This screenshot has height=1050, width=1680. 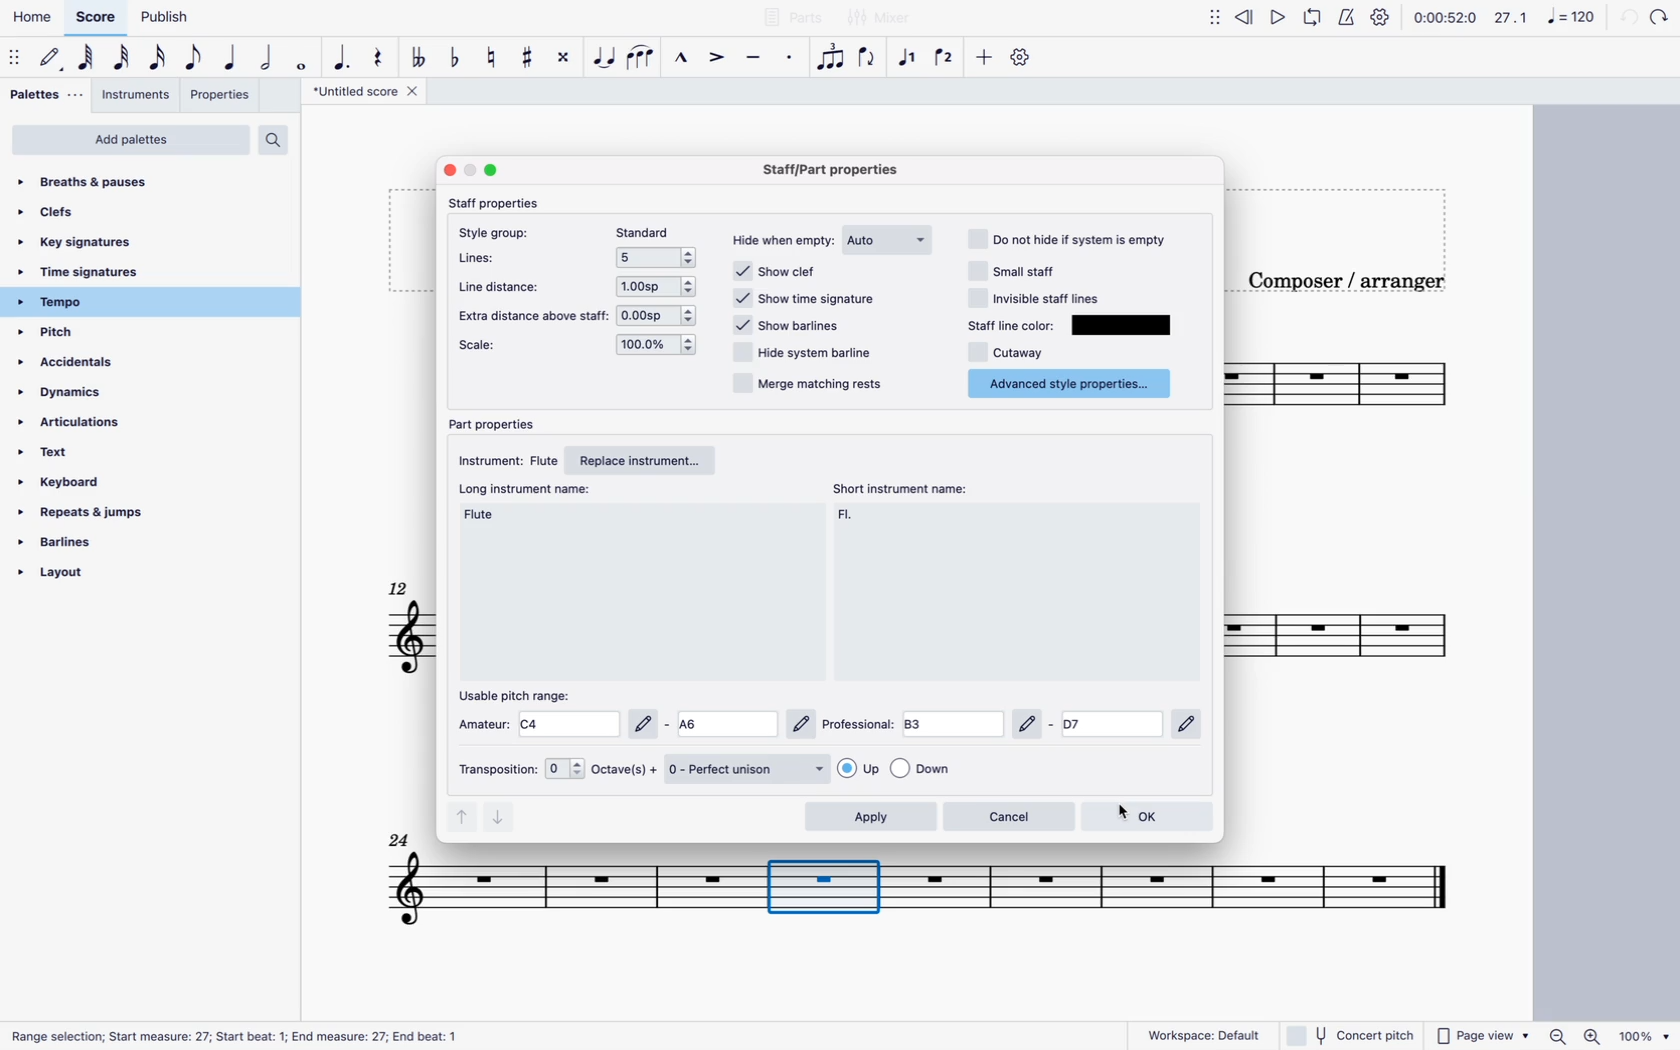 I want to click on loop playback, so click(x=1314, y=16).